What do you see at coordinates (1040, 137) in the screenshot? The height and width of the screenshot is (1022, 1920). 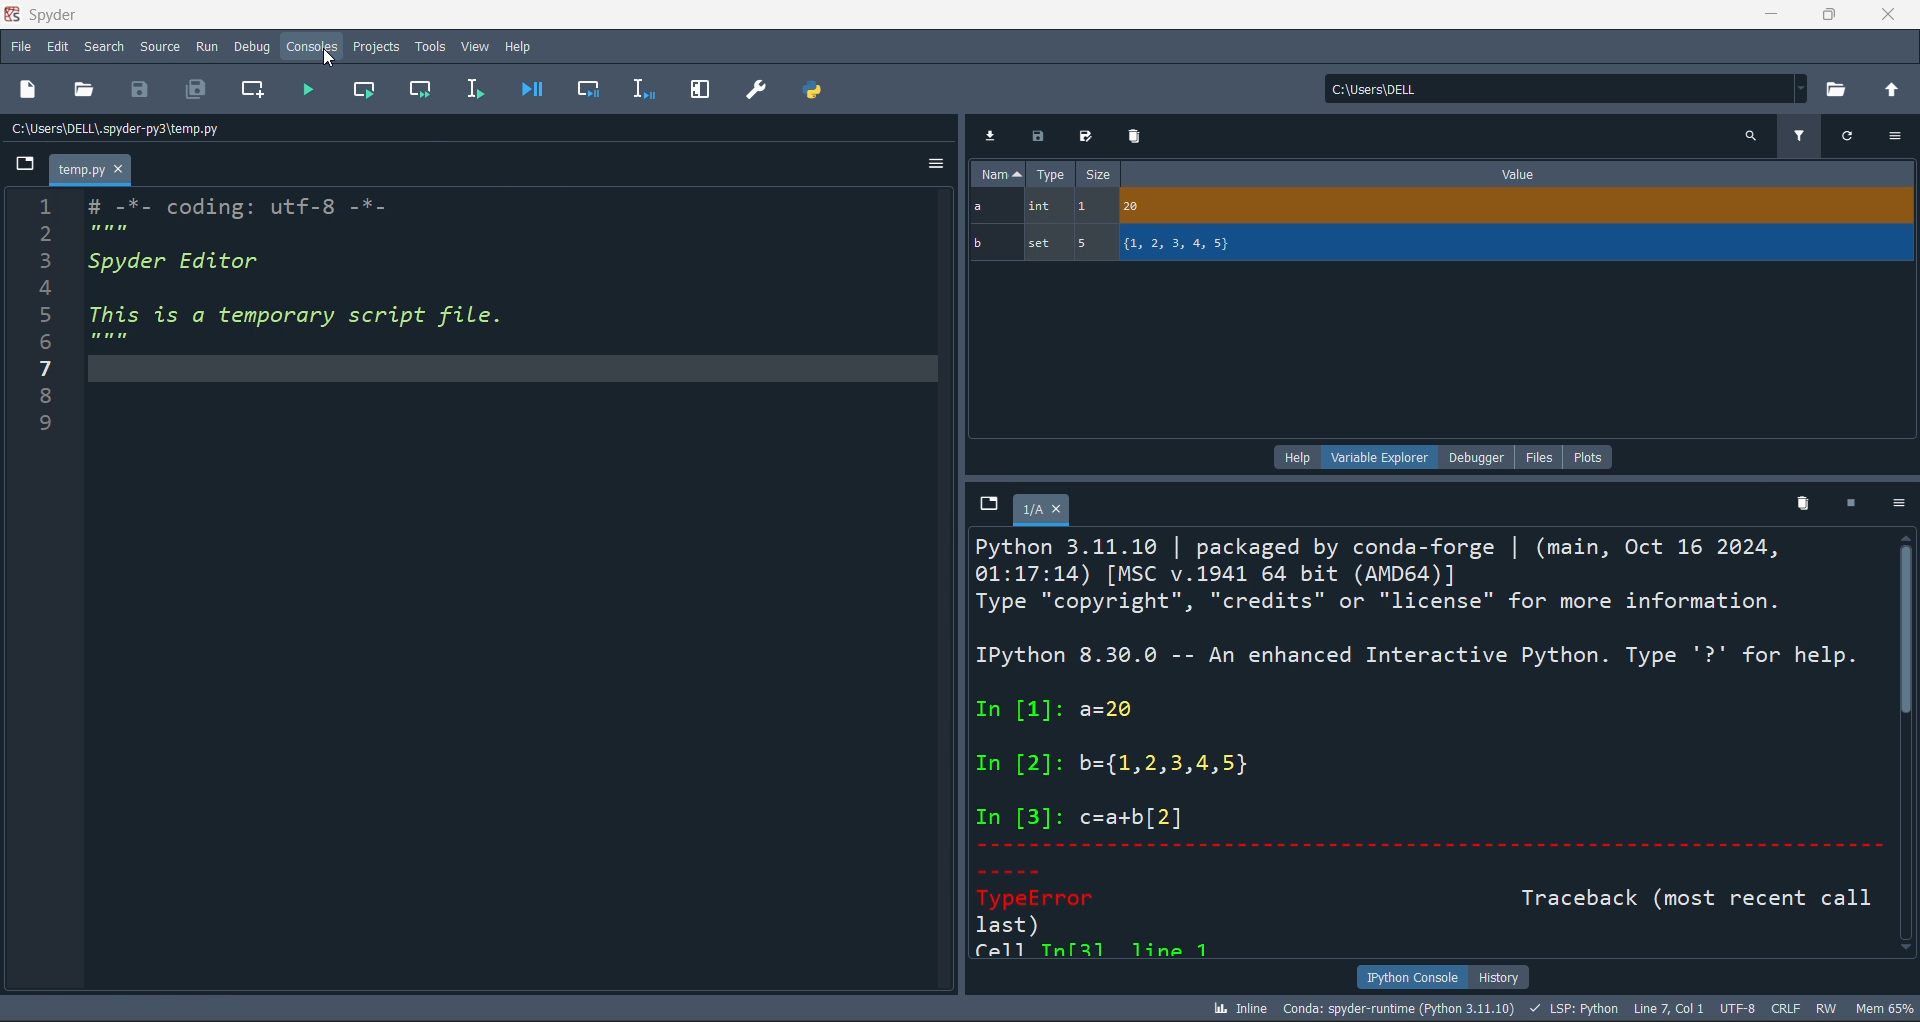 I see `save` at bounding box center [1040, 137].